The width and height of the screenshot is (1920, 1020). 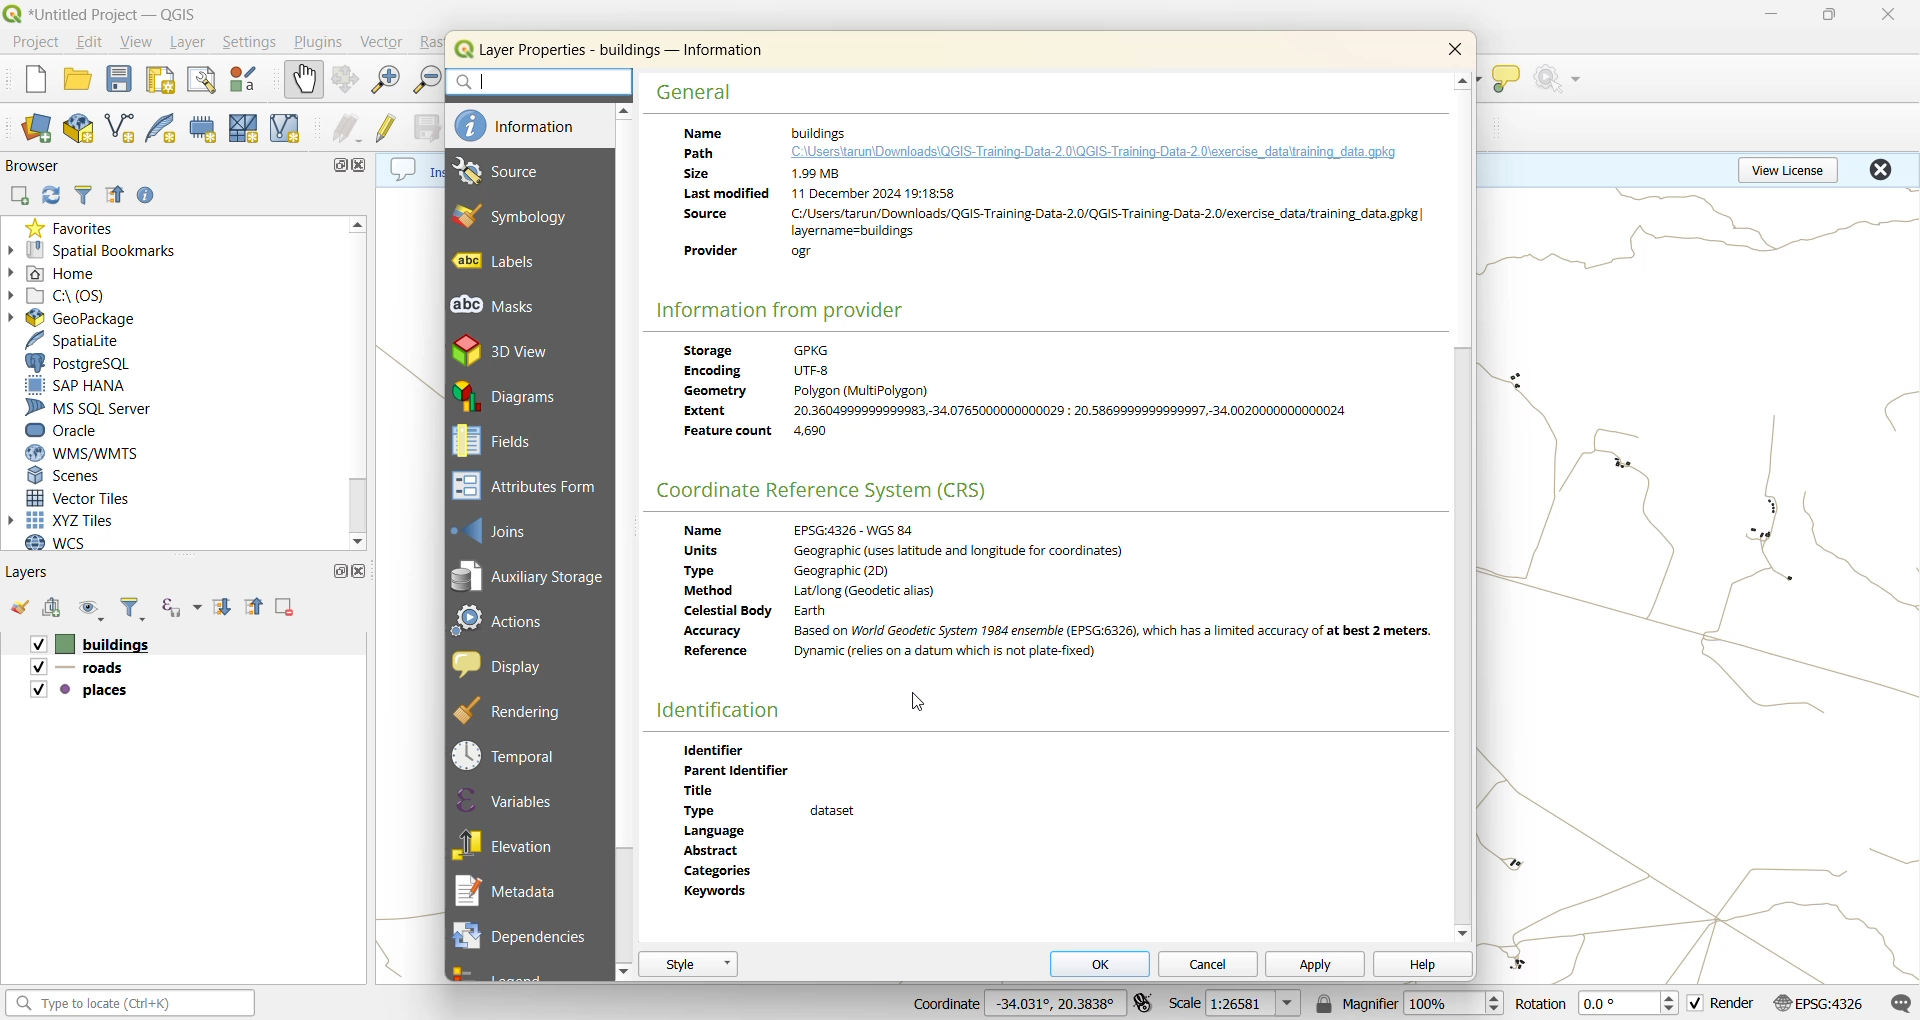 What do you see at coordinates (341, 571) in the screenshot?
I see `maximize` at bounding box center [341, 571].